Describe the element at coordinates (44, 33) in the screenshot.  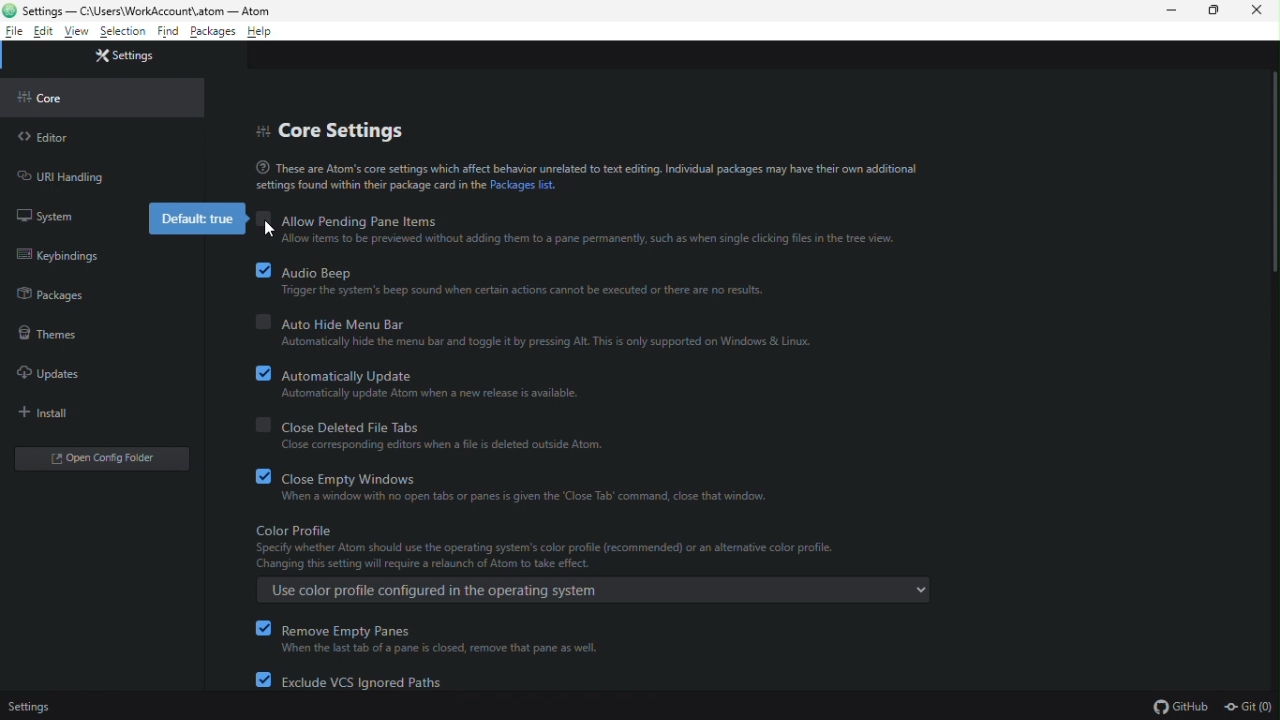
I see `edit` at that location.